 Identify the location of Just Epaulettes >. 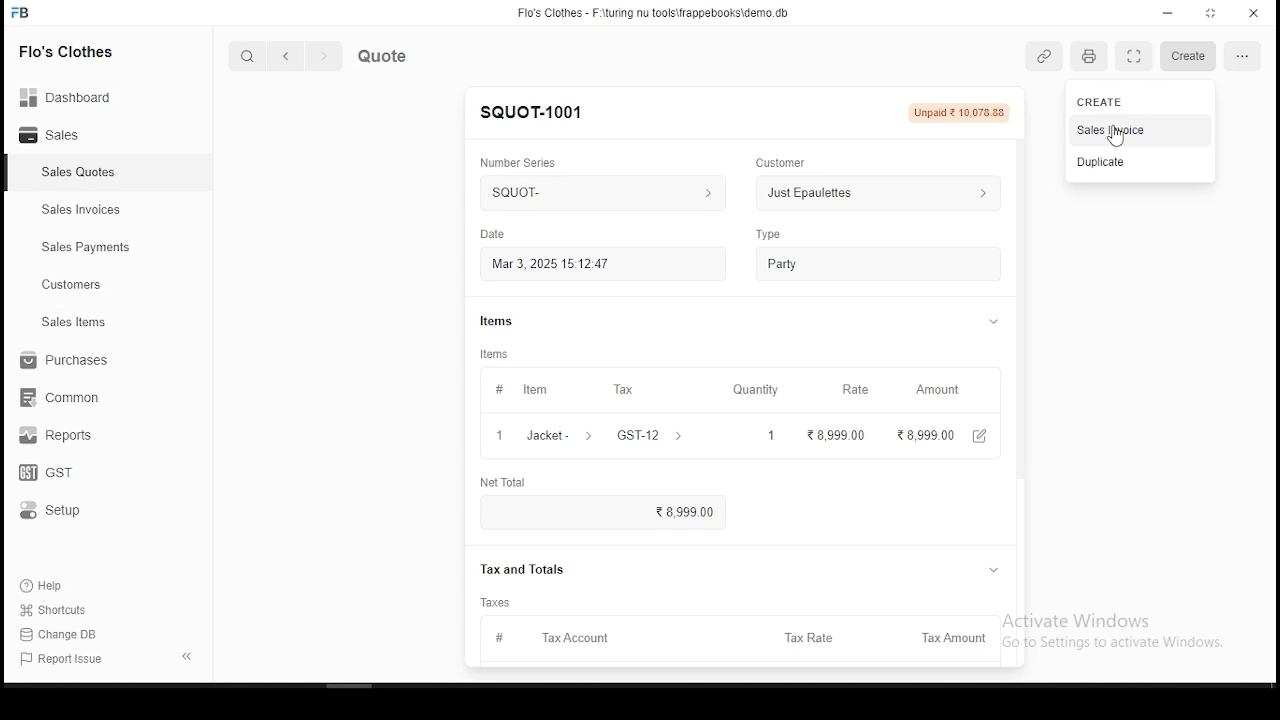
(883, 195).